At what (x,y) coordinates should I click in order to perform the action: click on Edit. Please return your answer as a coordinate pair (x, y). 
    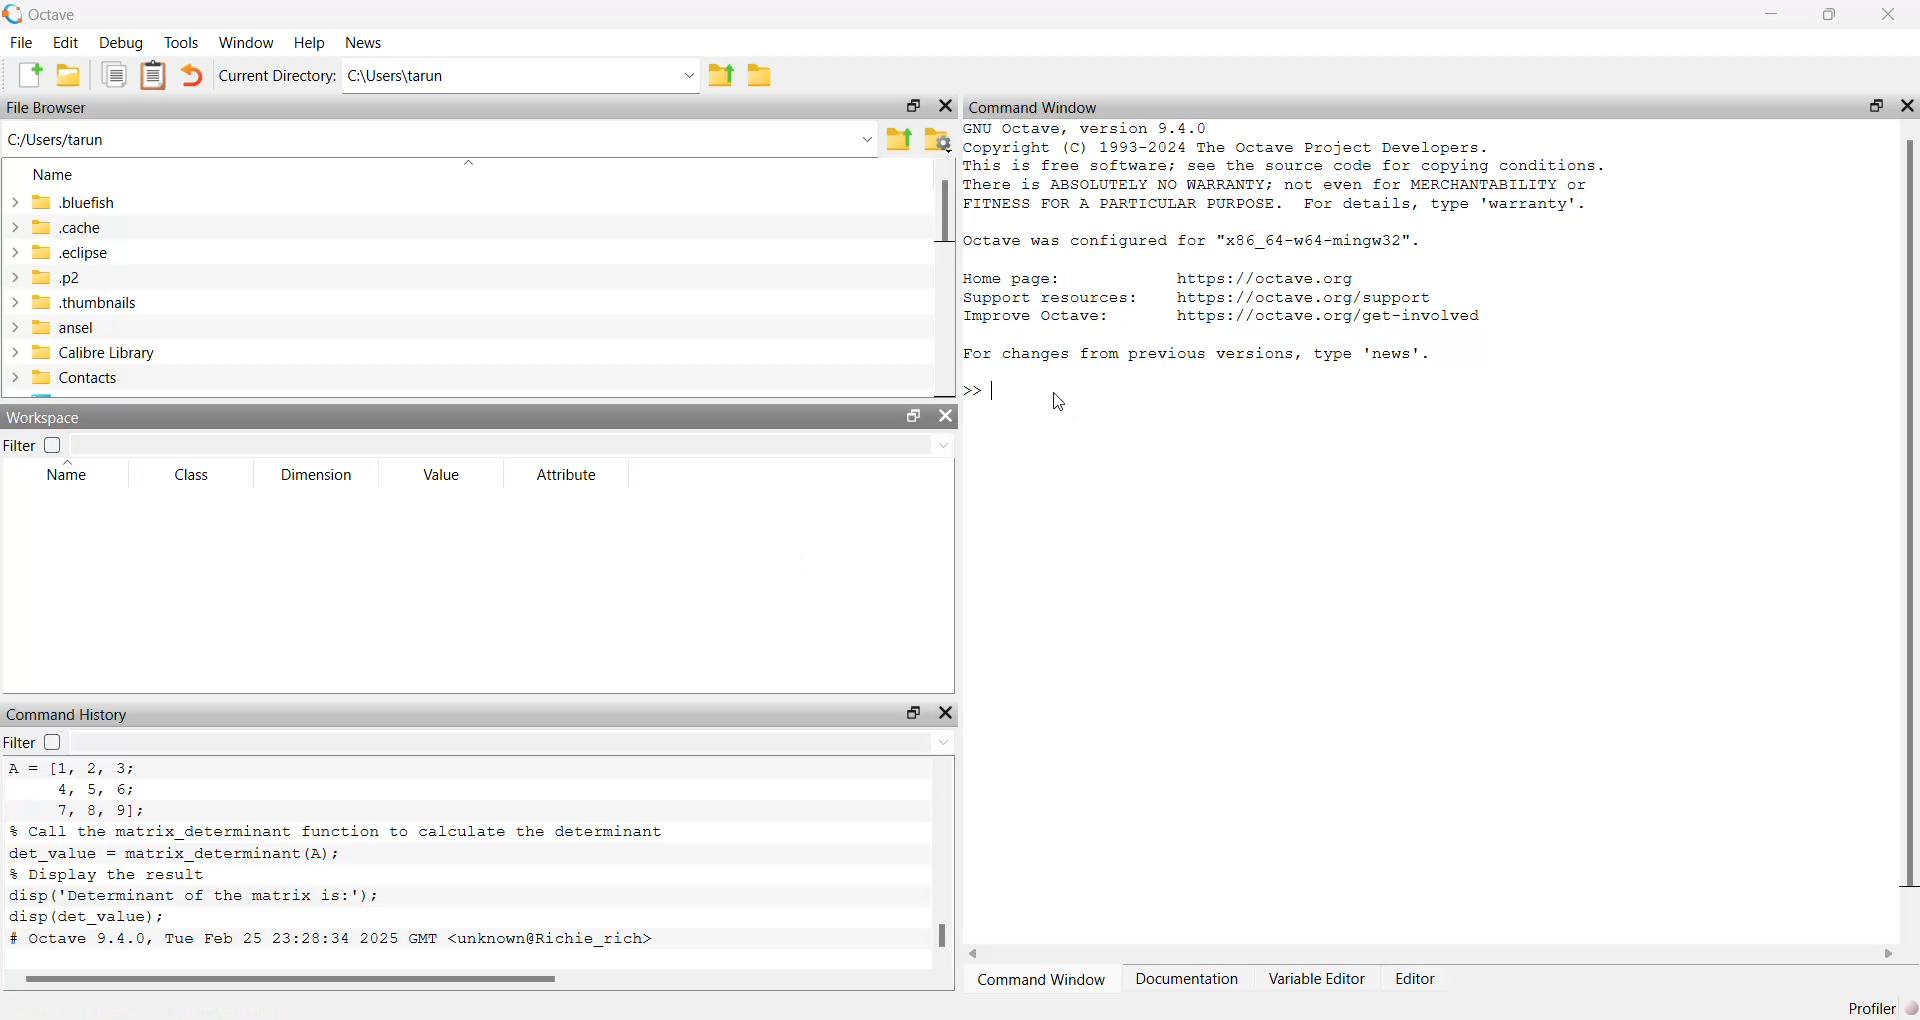
    Looking at the image, I should click on (68, 43).